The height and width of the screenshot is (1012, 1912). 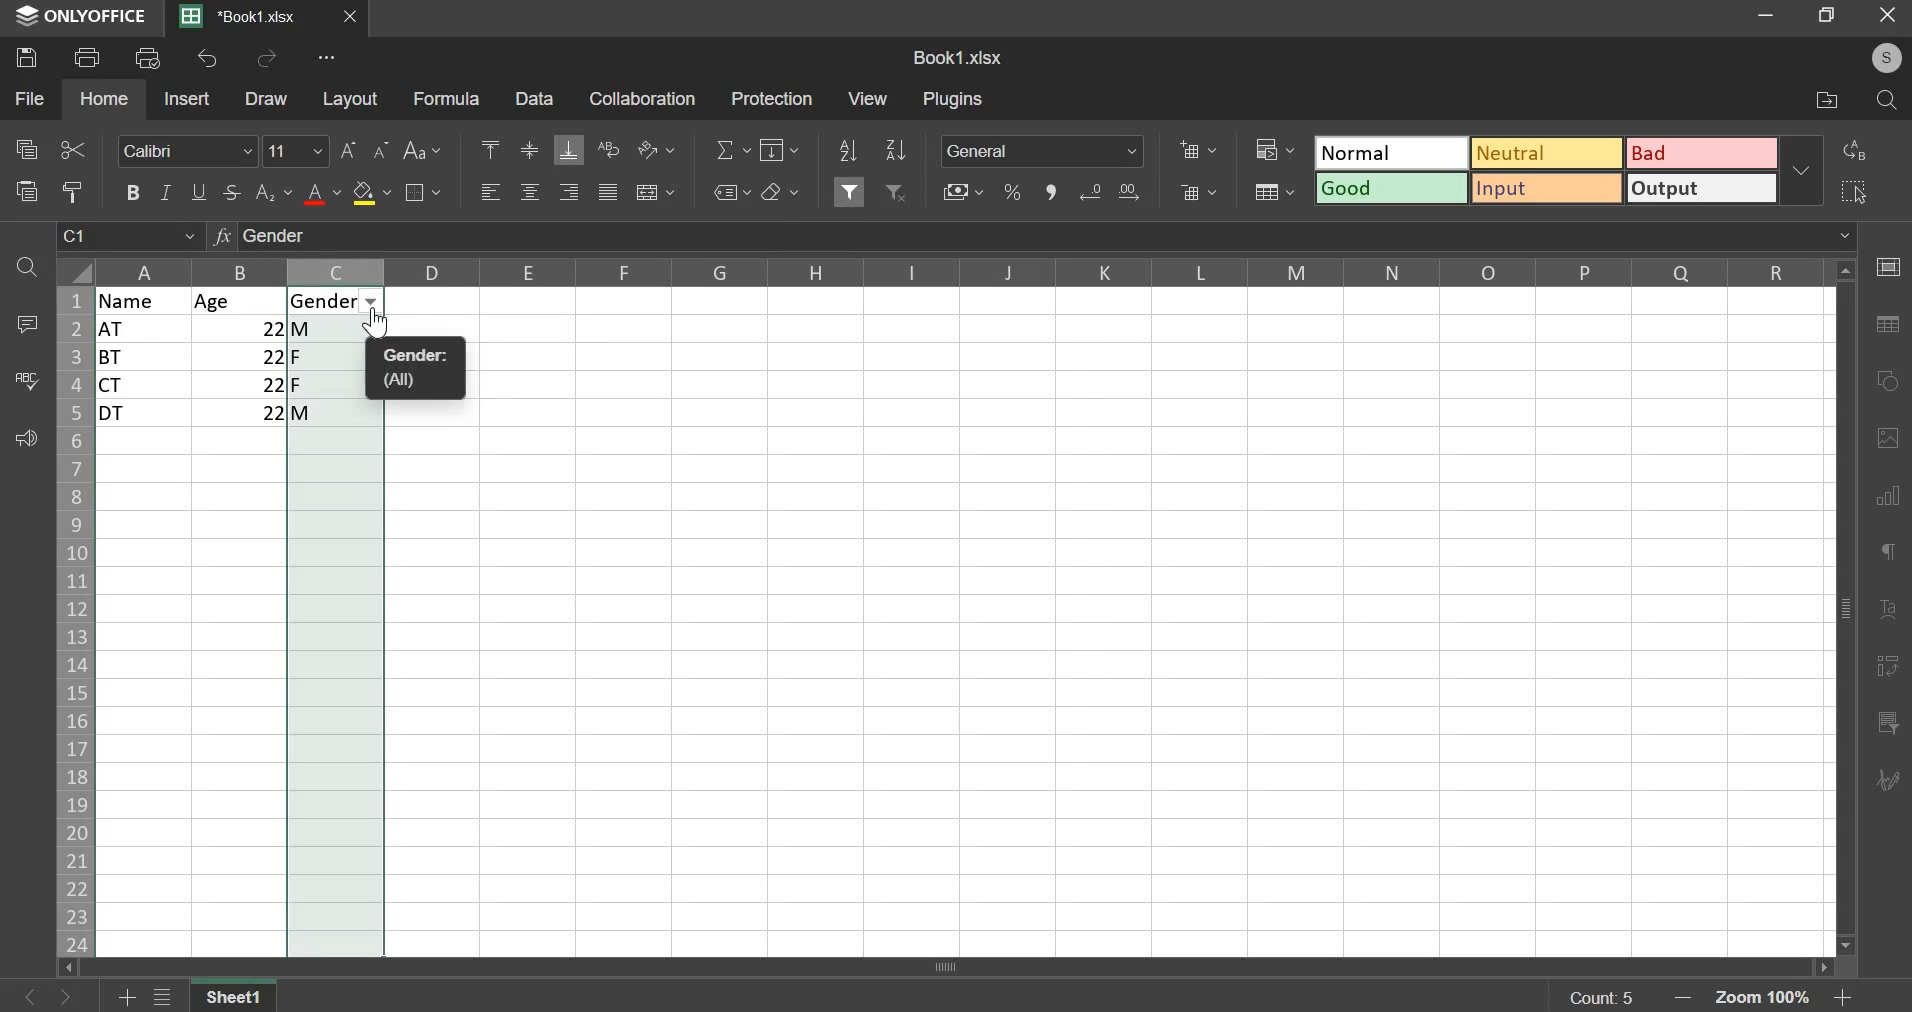 I want to click on list of sheets, so click(x=168, y=995).